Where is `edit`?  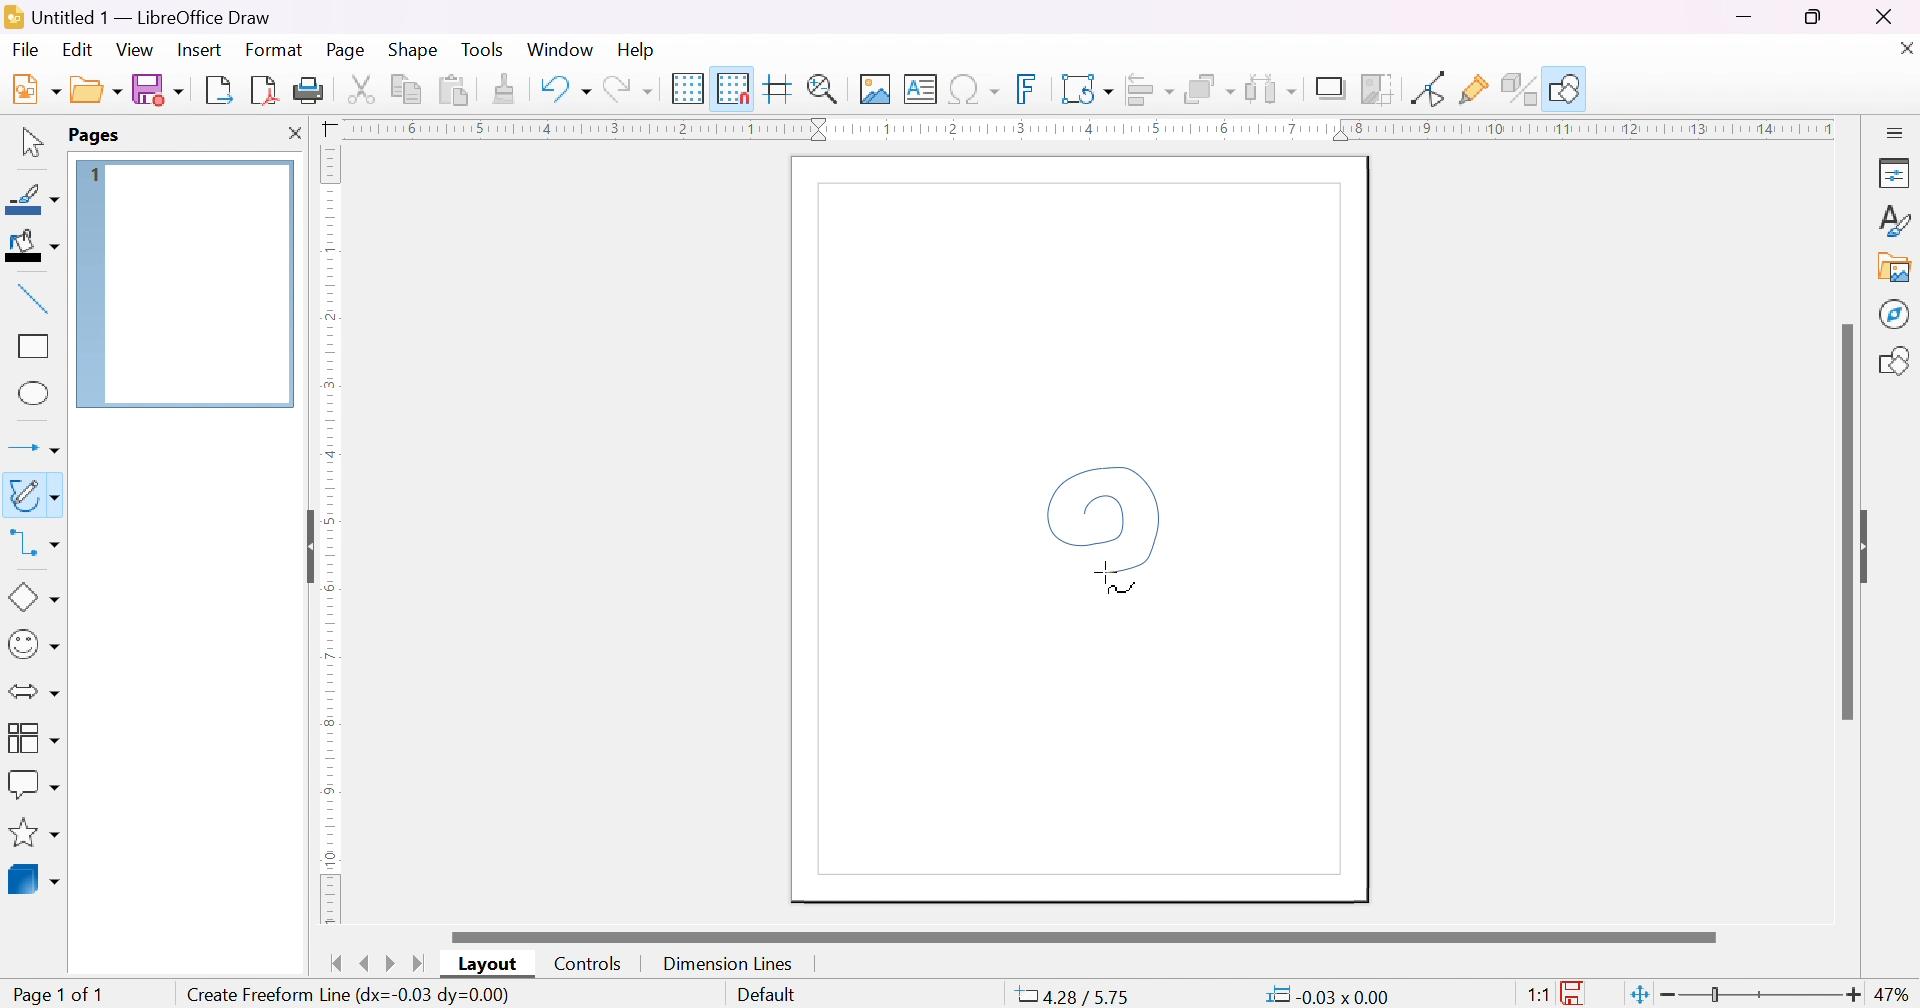
edit is located at coordinates (77, 47).